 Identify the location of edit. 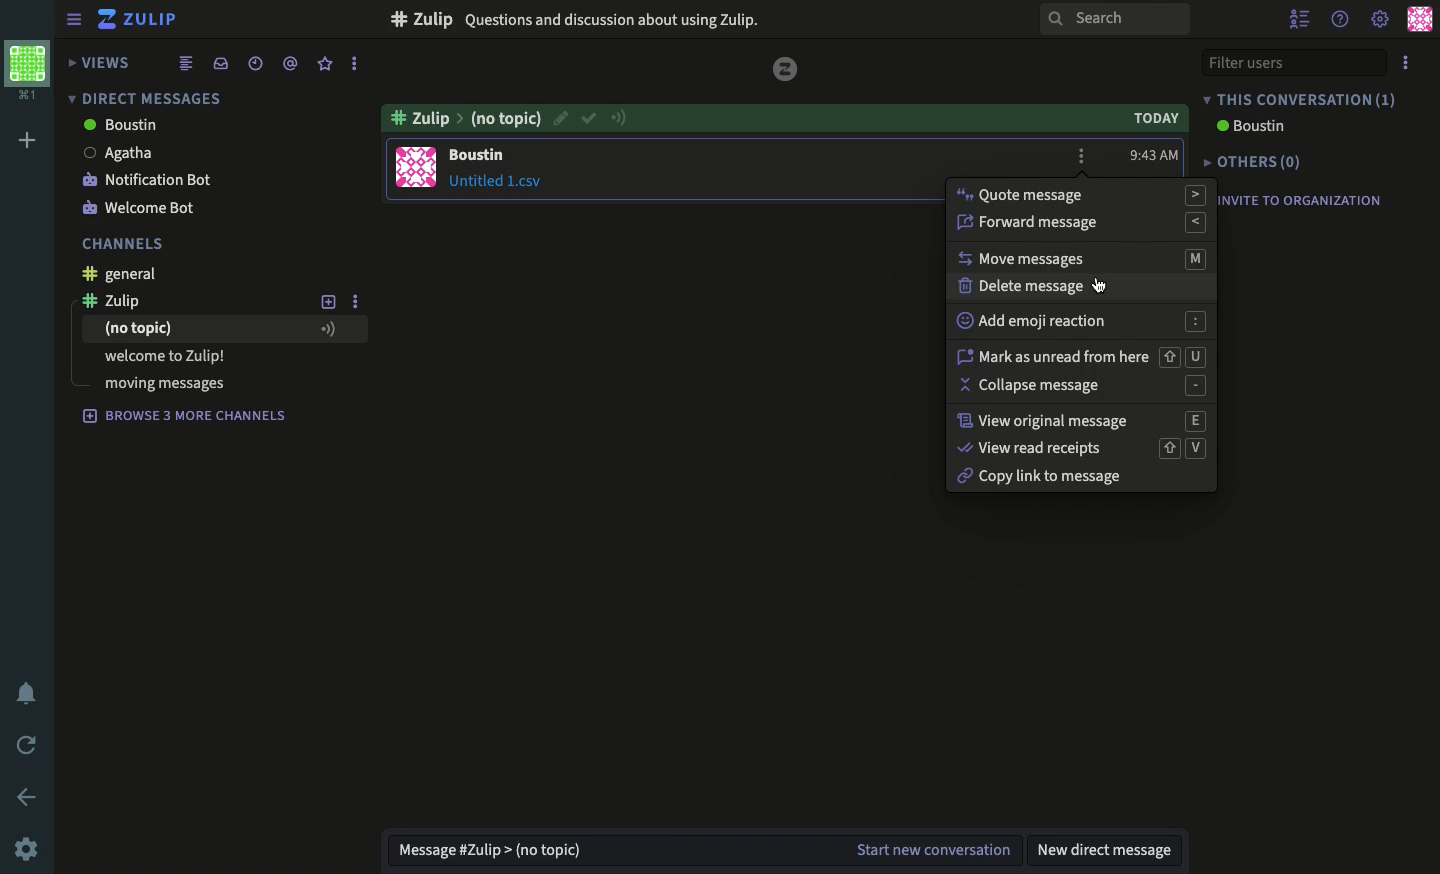
(560, 117).